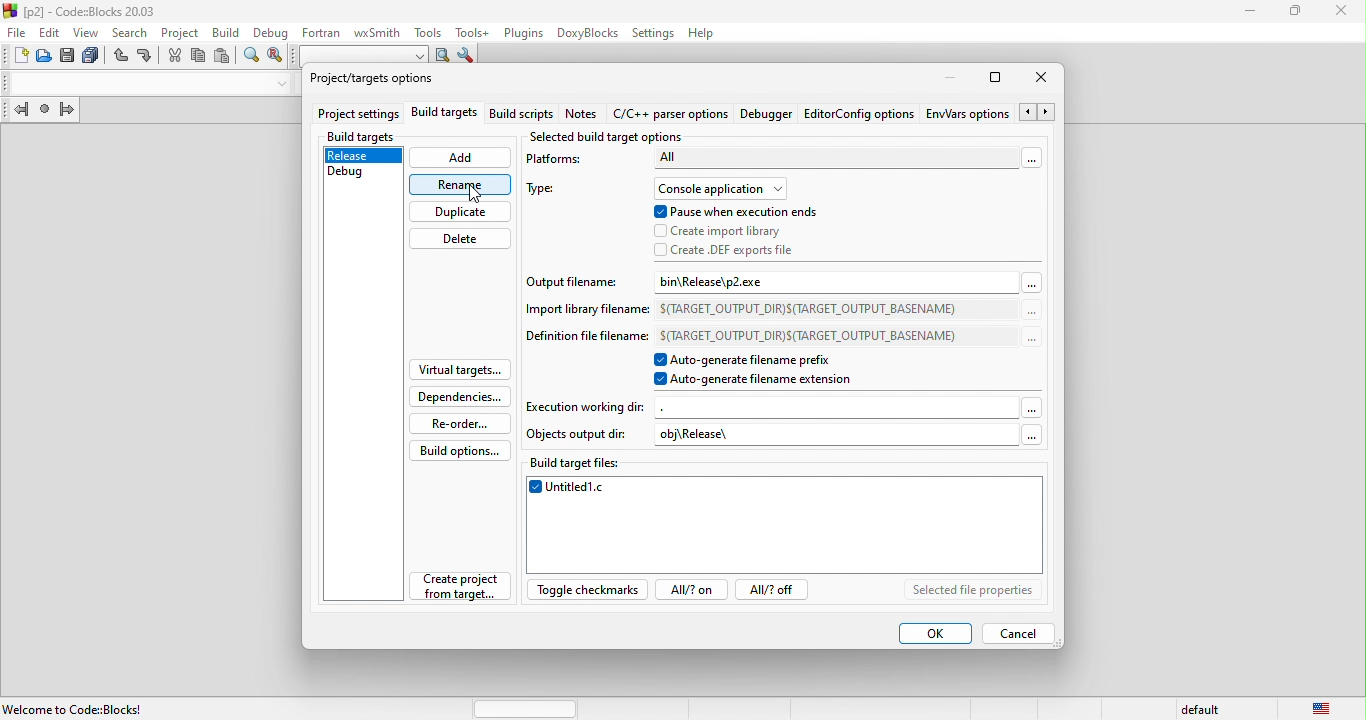 This screenshot has width=1366, height=720. Describe the element at coordinates (998, 78) in the screenshot. I see `maximize` at that location.